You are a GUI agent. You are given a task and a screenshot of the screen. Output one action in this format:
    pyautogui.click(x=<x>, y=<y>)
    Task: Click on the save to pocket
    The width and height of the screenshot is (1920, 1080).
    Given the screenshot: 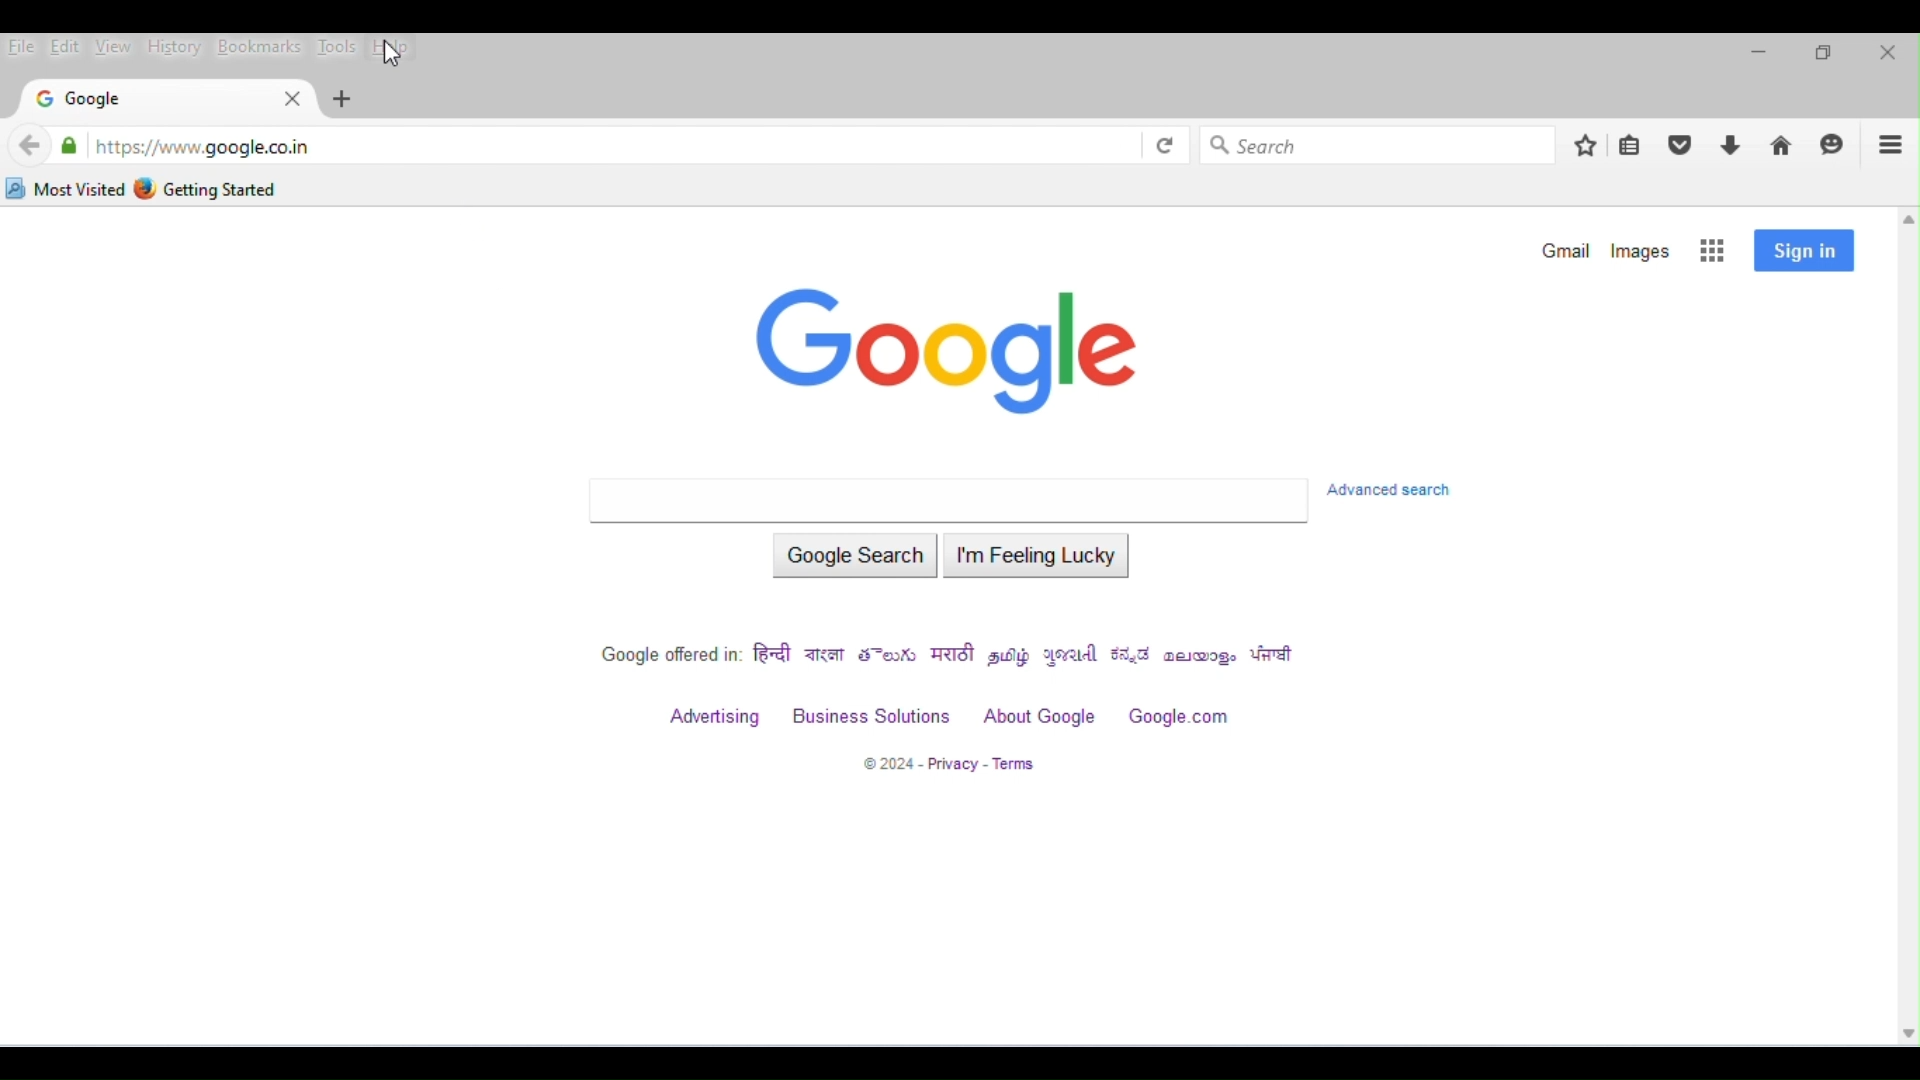 What is the action you would take?
    pyautogui.click(x=1682, y=145)
    